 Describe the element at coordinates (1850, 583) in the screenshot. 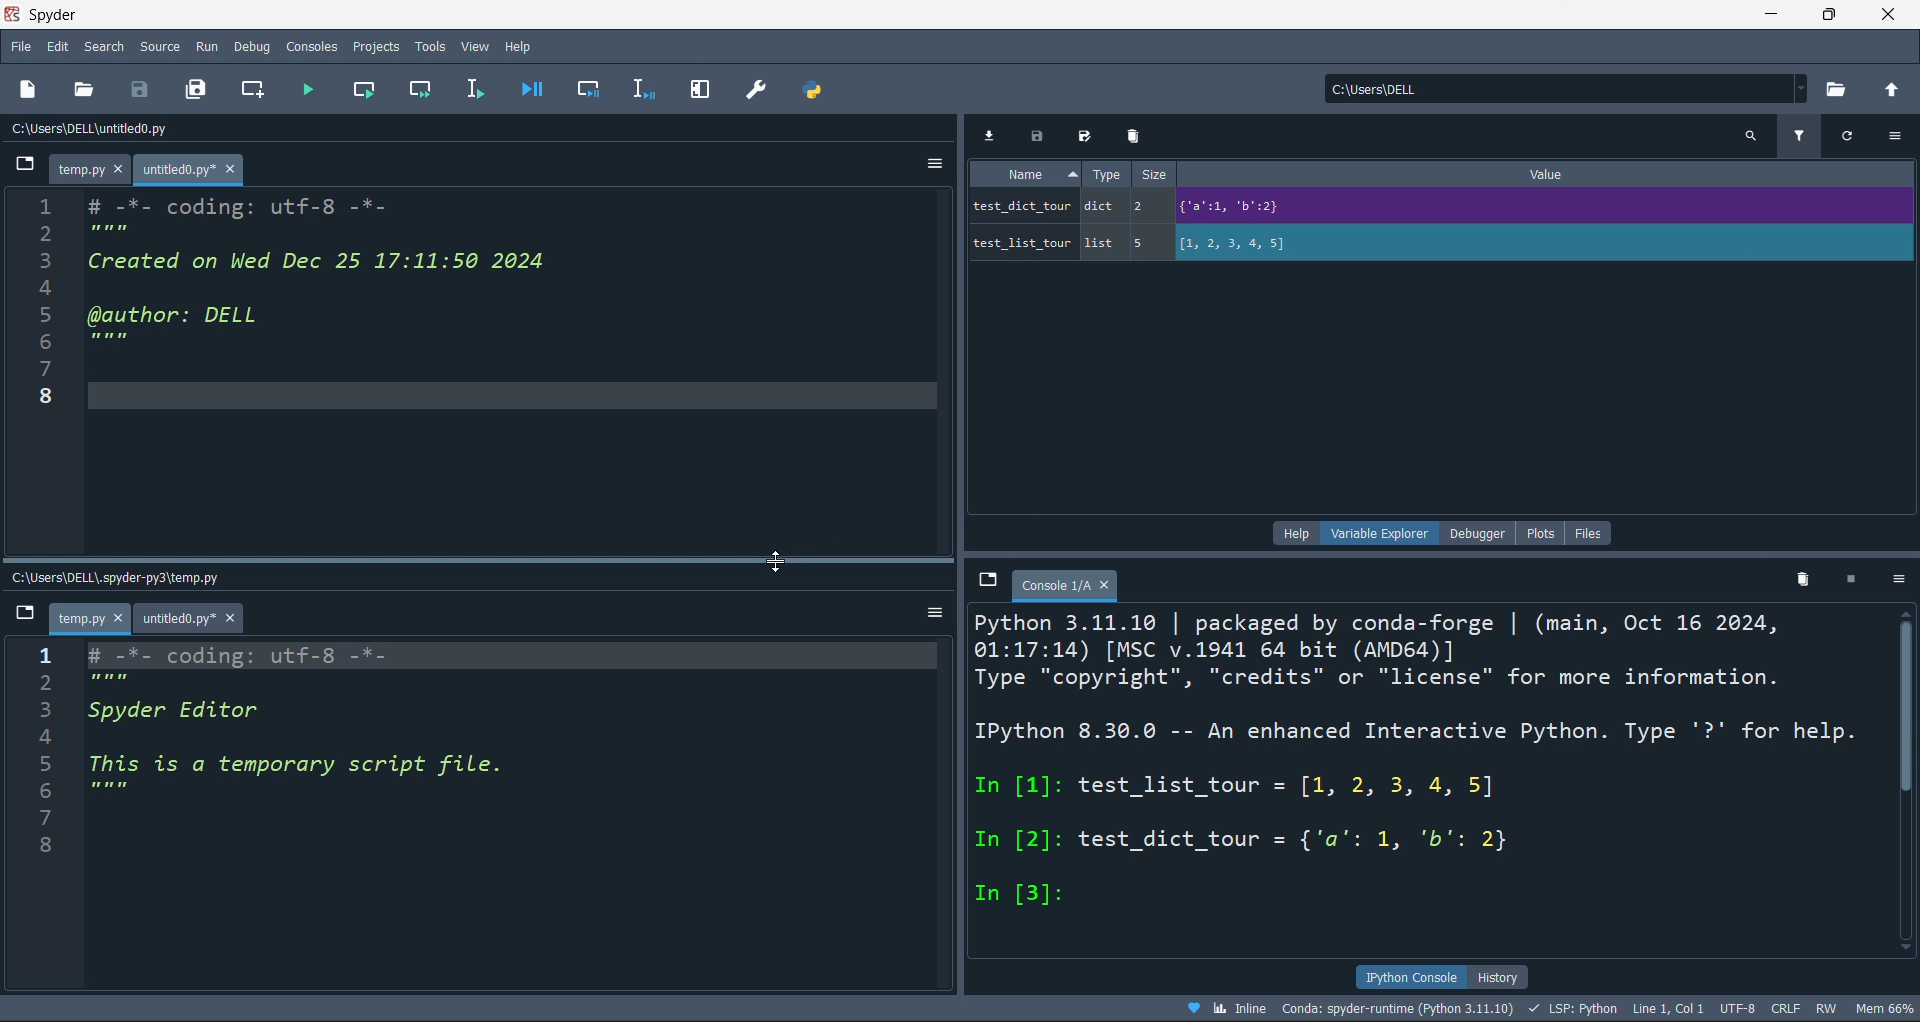

I see `close kernel` at that location.